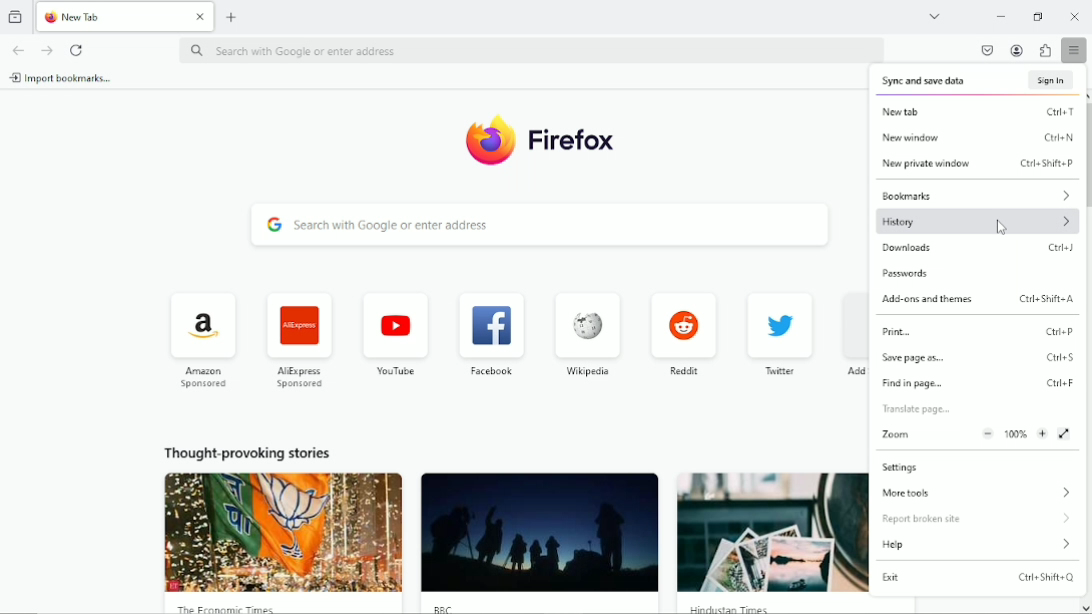 This screenshot has width=1092, height=614. Describe the element at coordinates (1002, 15) in the screenshot. I see `Minimize` at that location.